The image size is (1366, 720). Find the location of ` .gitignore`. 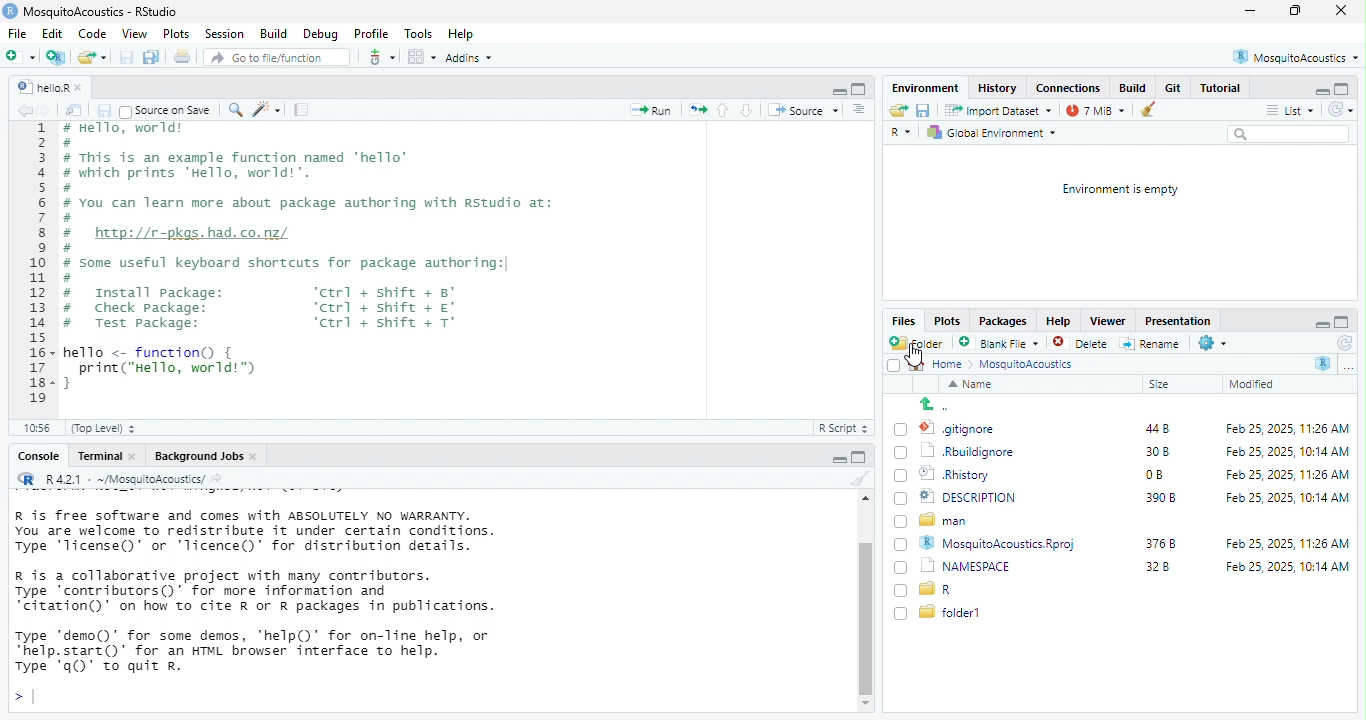

 .gitignore is located at coordinates (964, 430).